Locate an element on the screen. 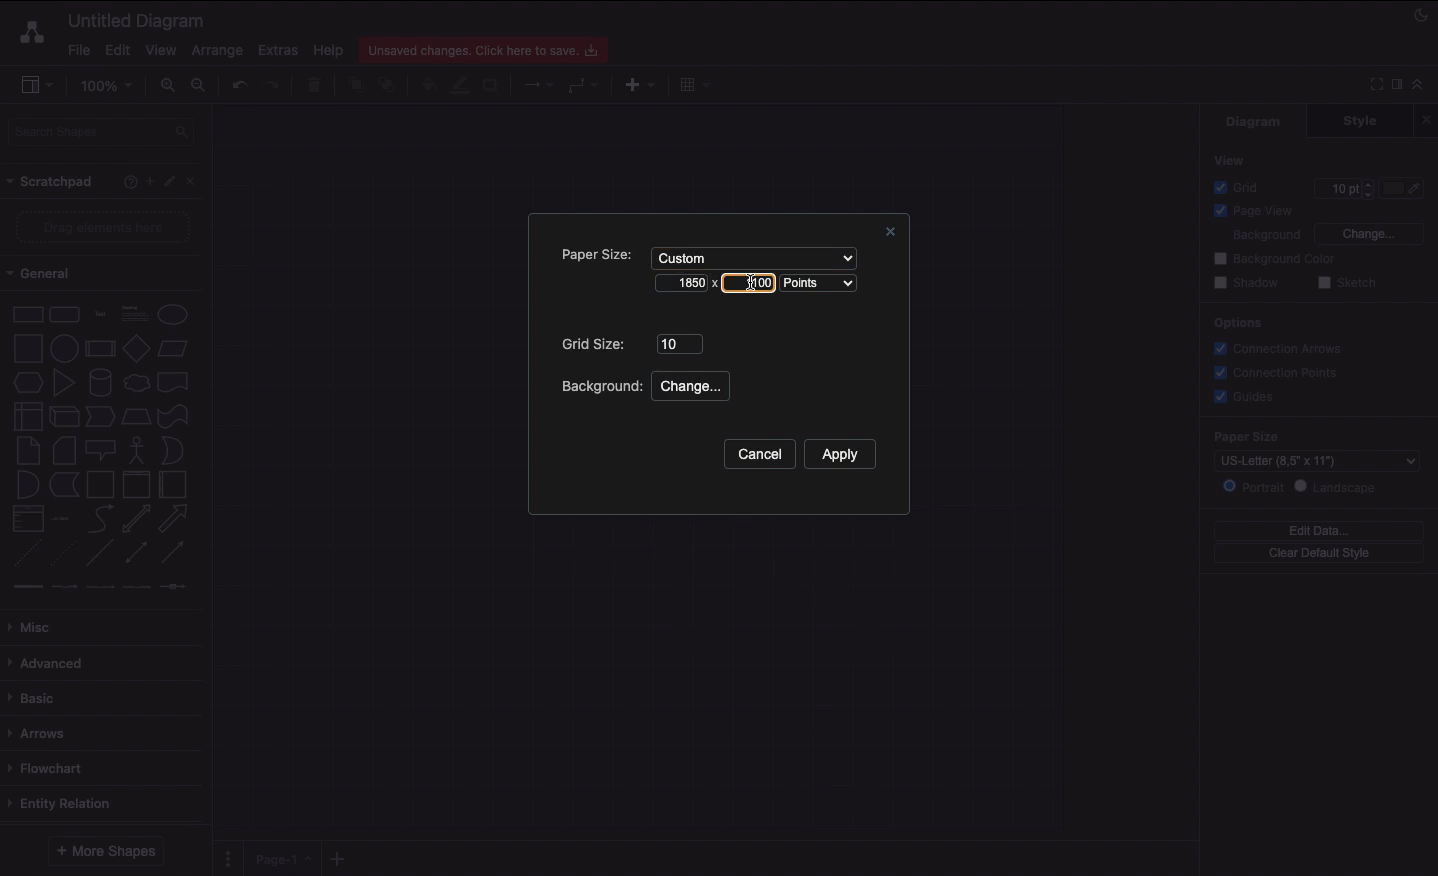  Note is located at coordinates (26, 451).